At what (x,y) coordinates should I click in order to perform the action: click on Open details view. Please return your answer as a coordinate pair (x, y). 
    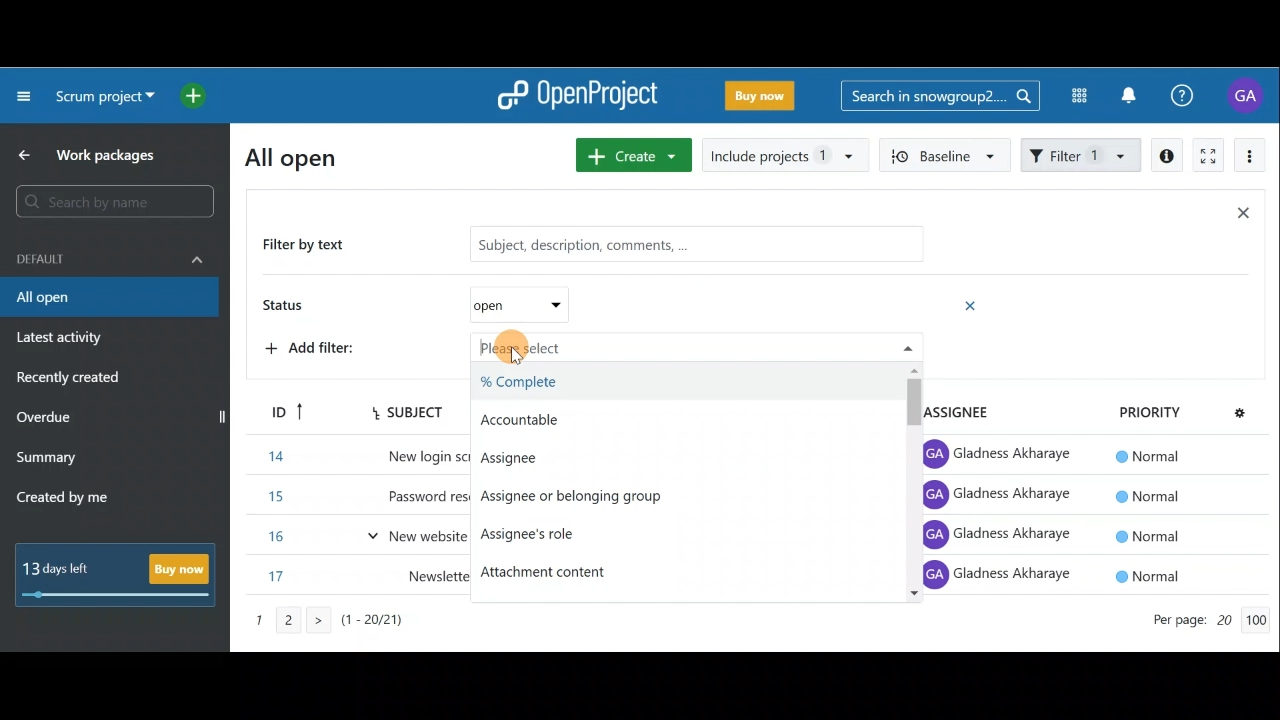
    Looking at the image, I should click on (1168, 156).